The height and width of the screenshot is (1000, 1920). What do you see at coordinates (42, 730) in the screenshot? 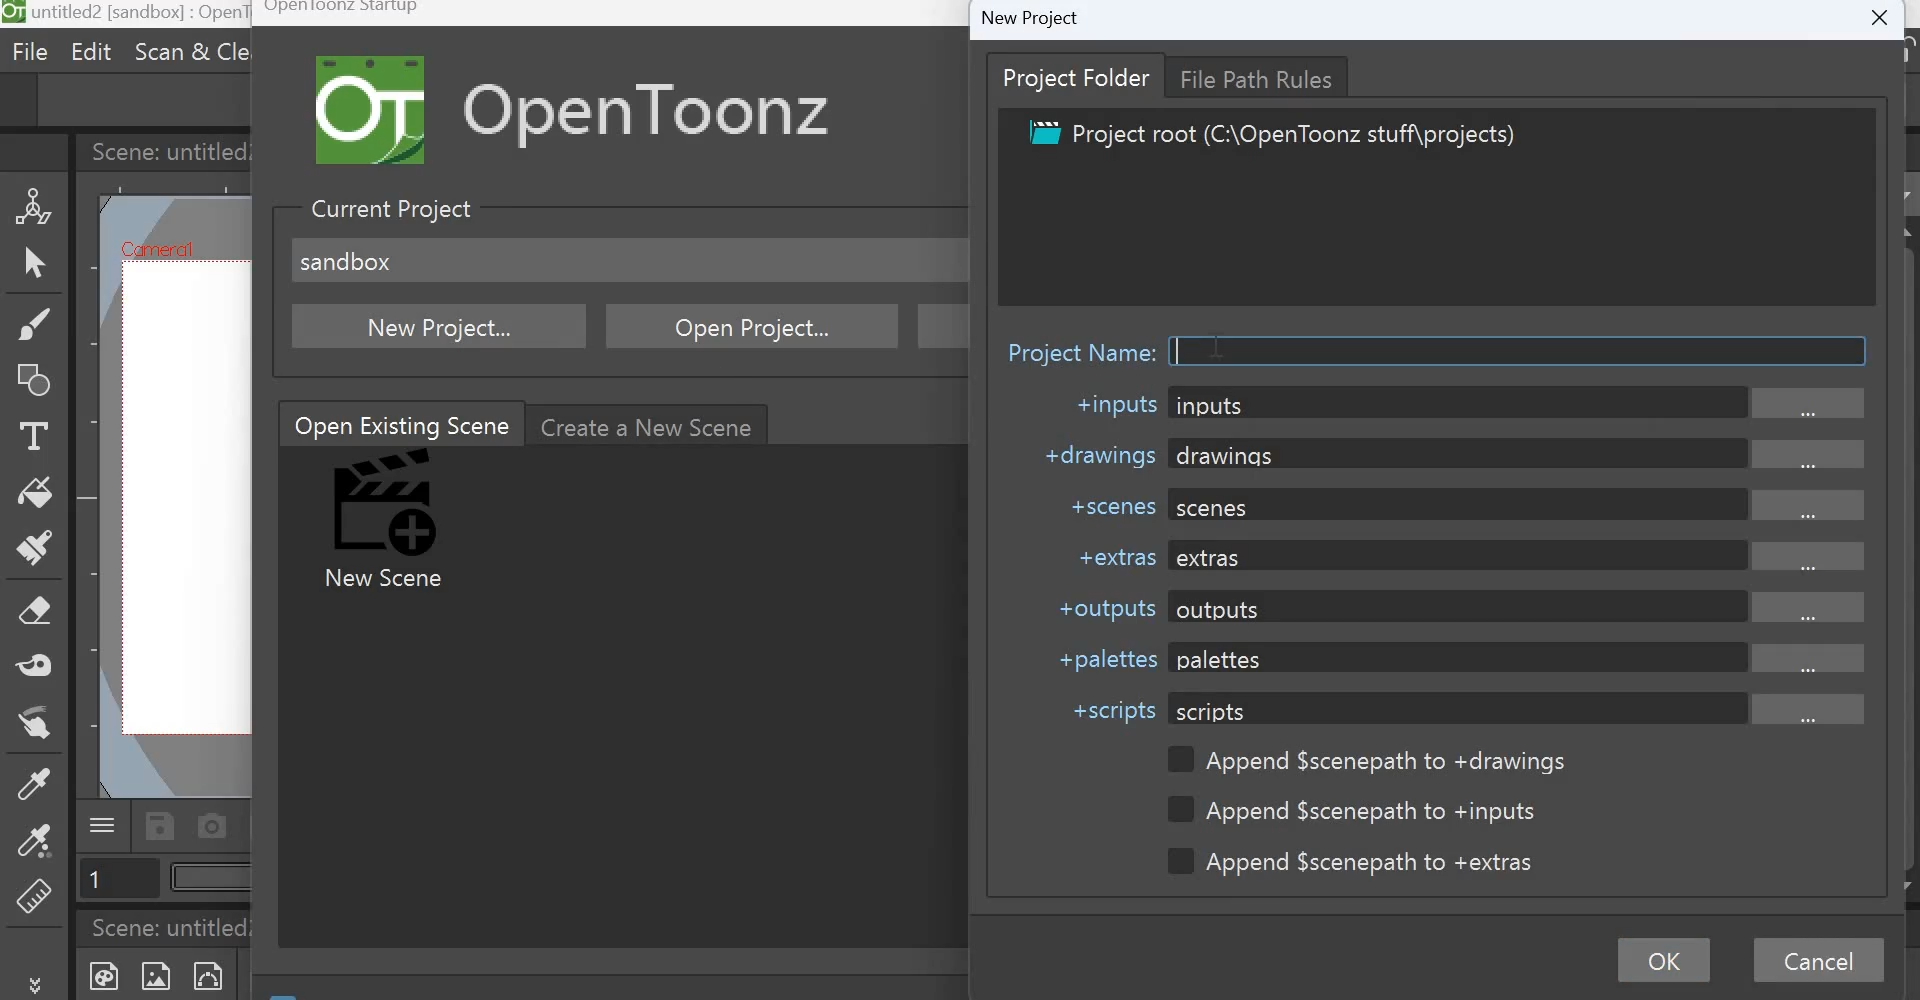
I see `Finger tool` at bounding box center [42, 730].